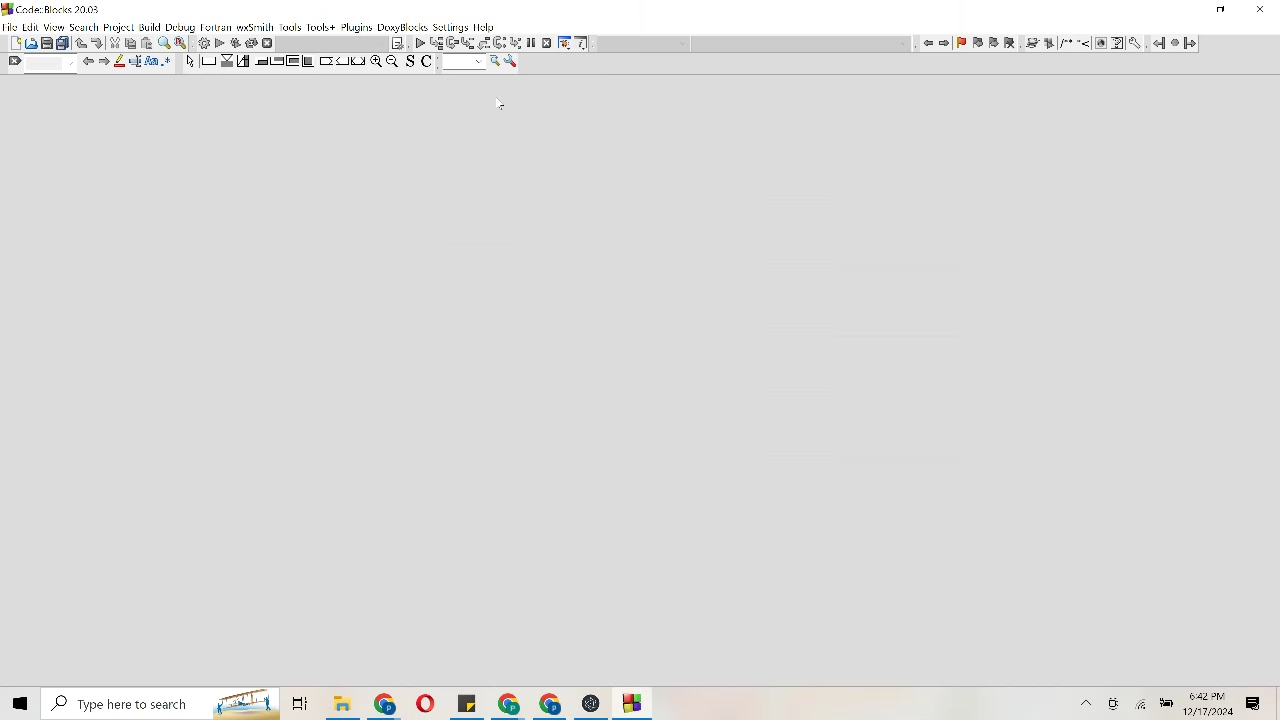 This screenshot has width=1280, height=720. I want to click on Print and duplicate, so click(56, 42).